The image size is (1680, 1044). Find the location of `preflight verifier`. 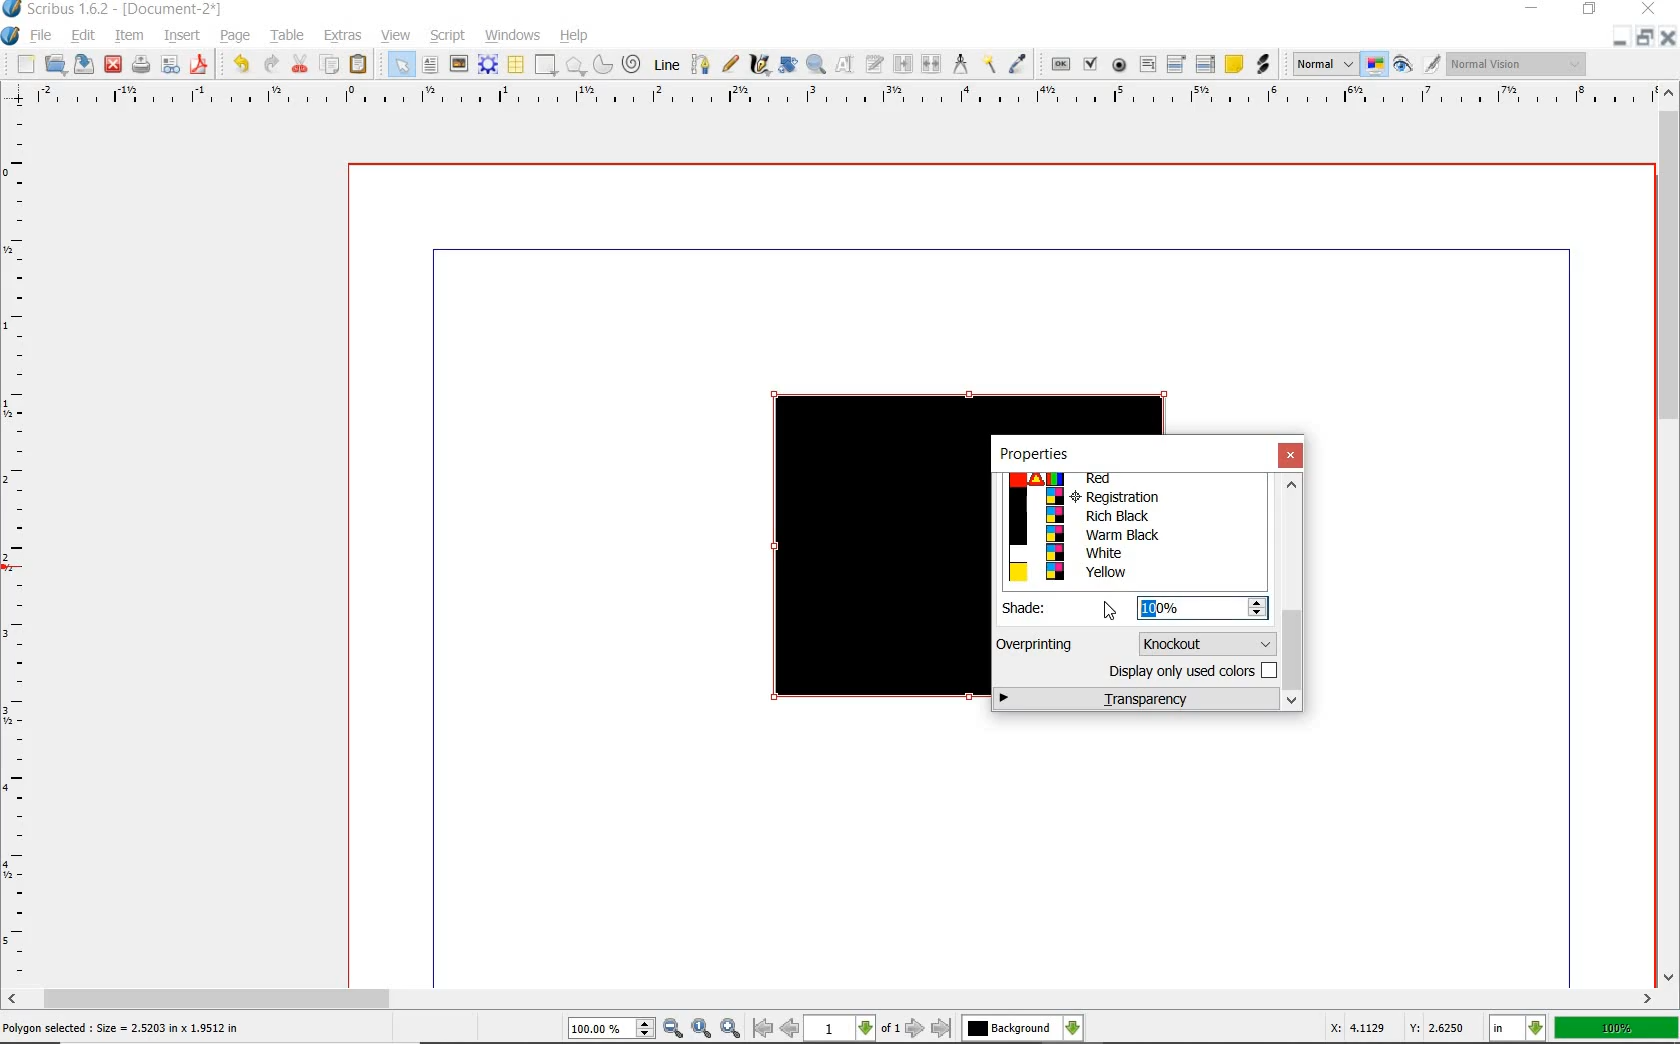

preflight verifier is located at coordinates (171, 65).